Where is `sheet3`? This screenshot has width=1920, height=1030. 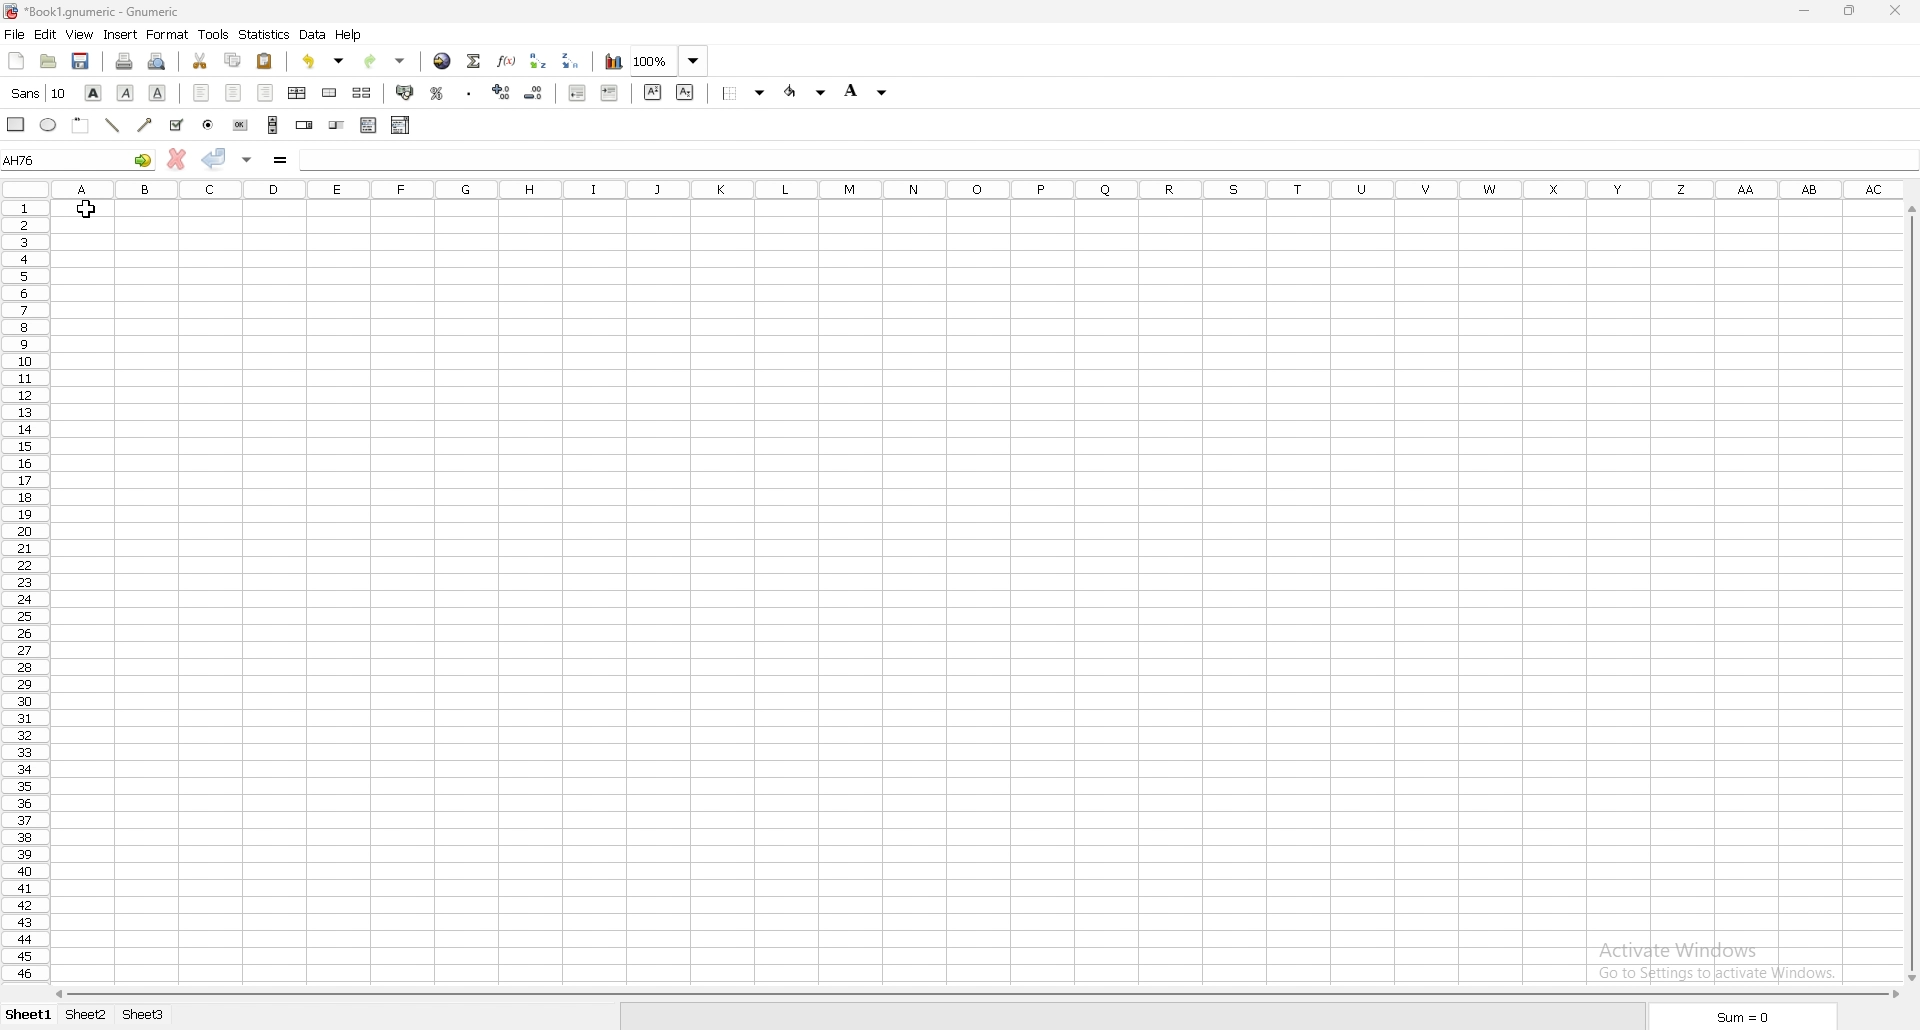 sheet3 is located at coordinates (146, 1016).